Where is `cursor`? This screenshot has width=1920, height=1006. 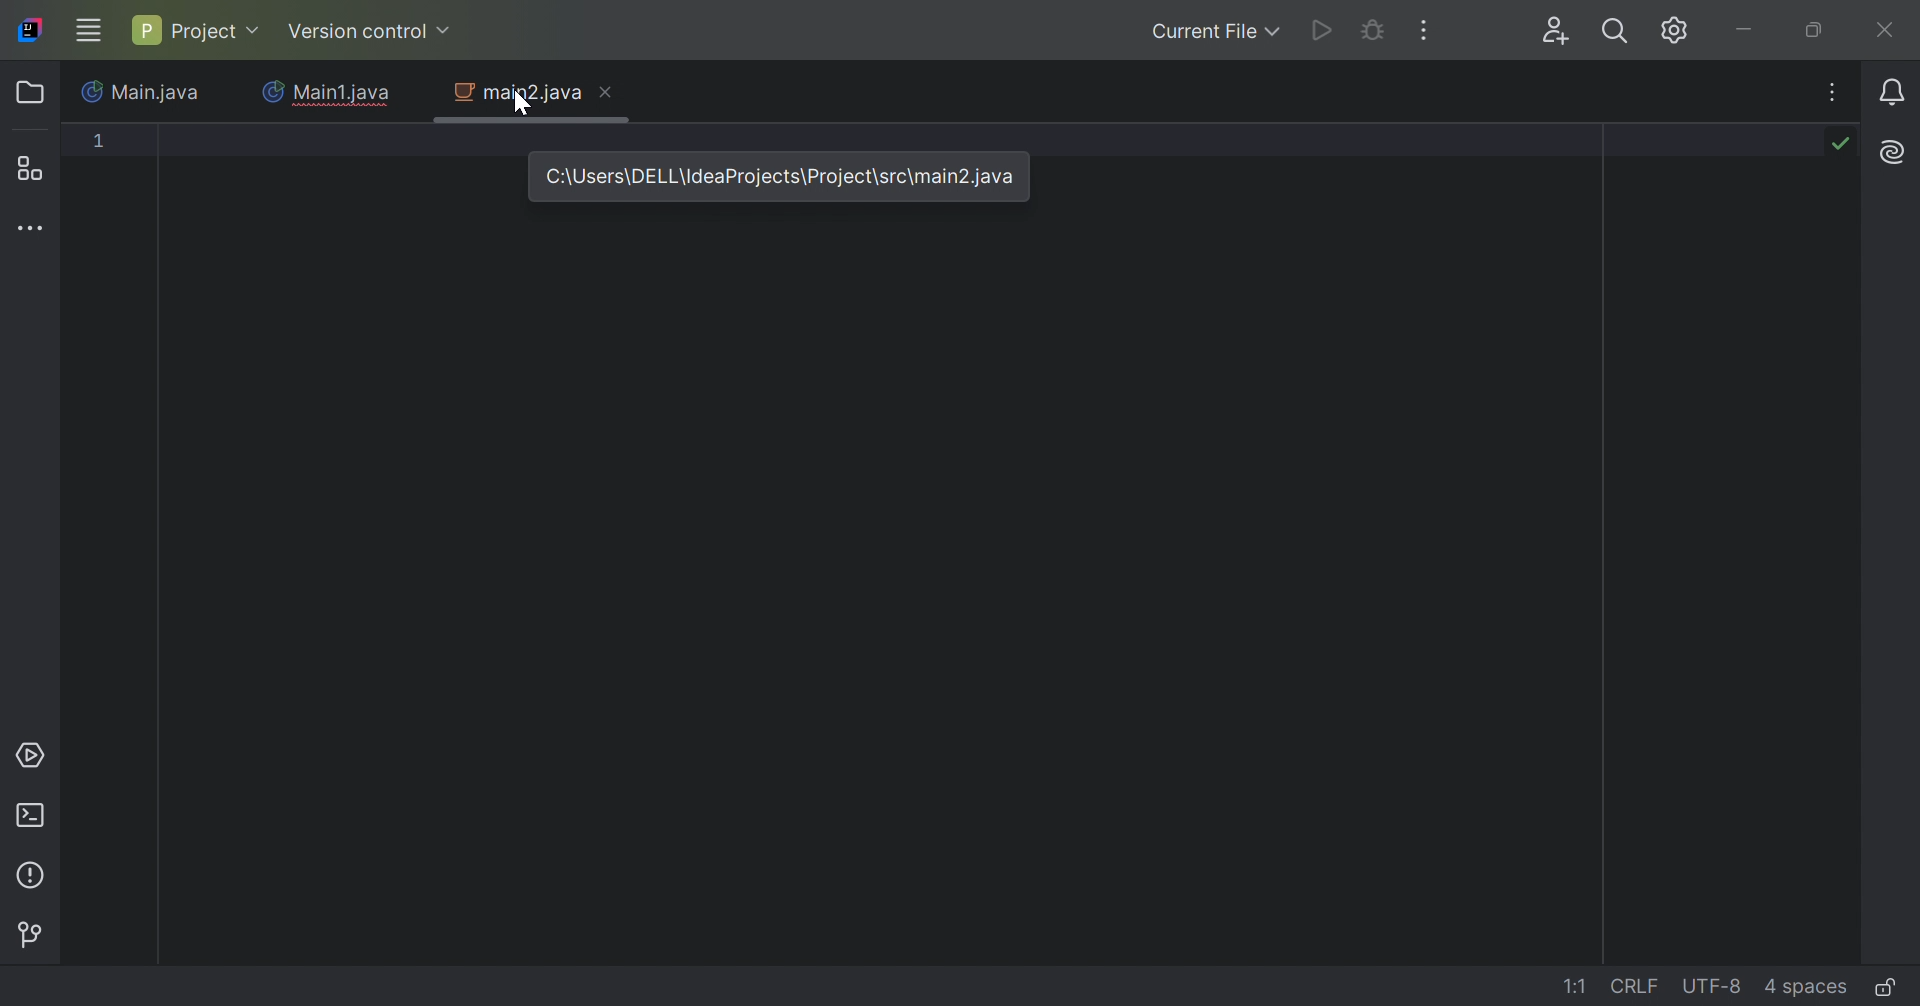 cursor is located at coordinates (523, 108).